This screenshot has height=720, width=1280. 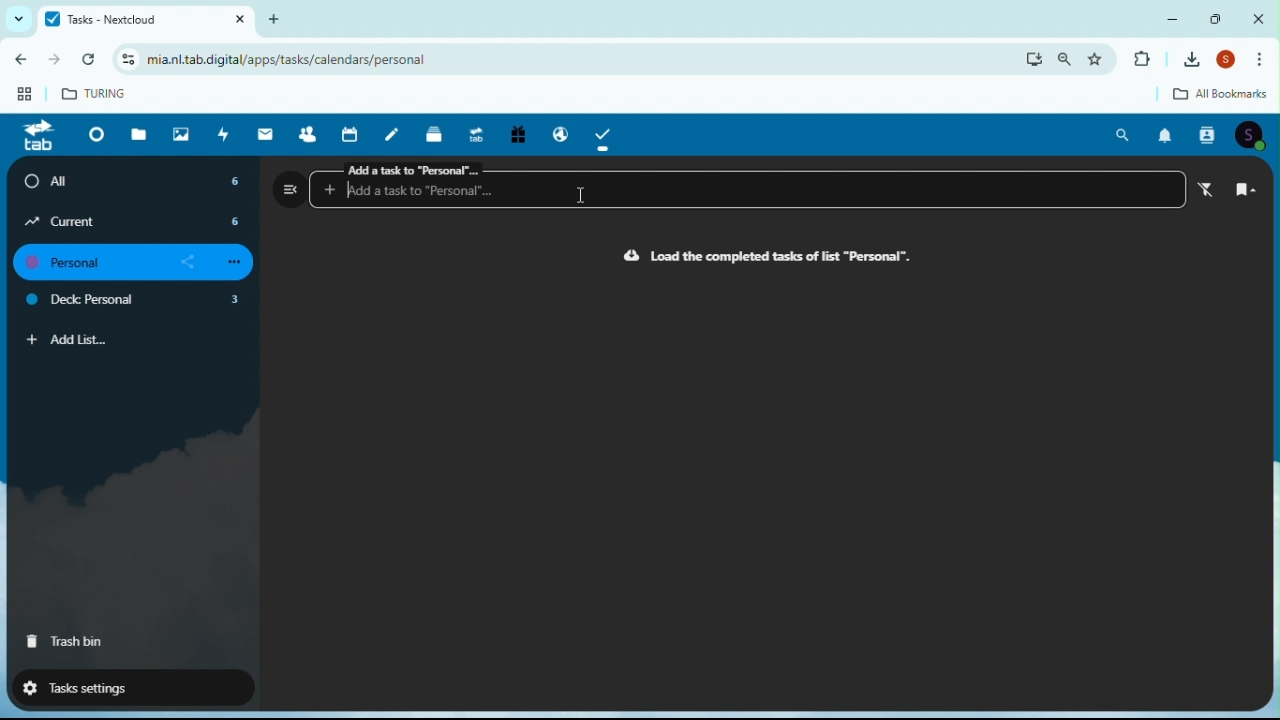 I want to click on Notifications, so click(x=1165, y=136).